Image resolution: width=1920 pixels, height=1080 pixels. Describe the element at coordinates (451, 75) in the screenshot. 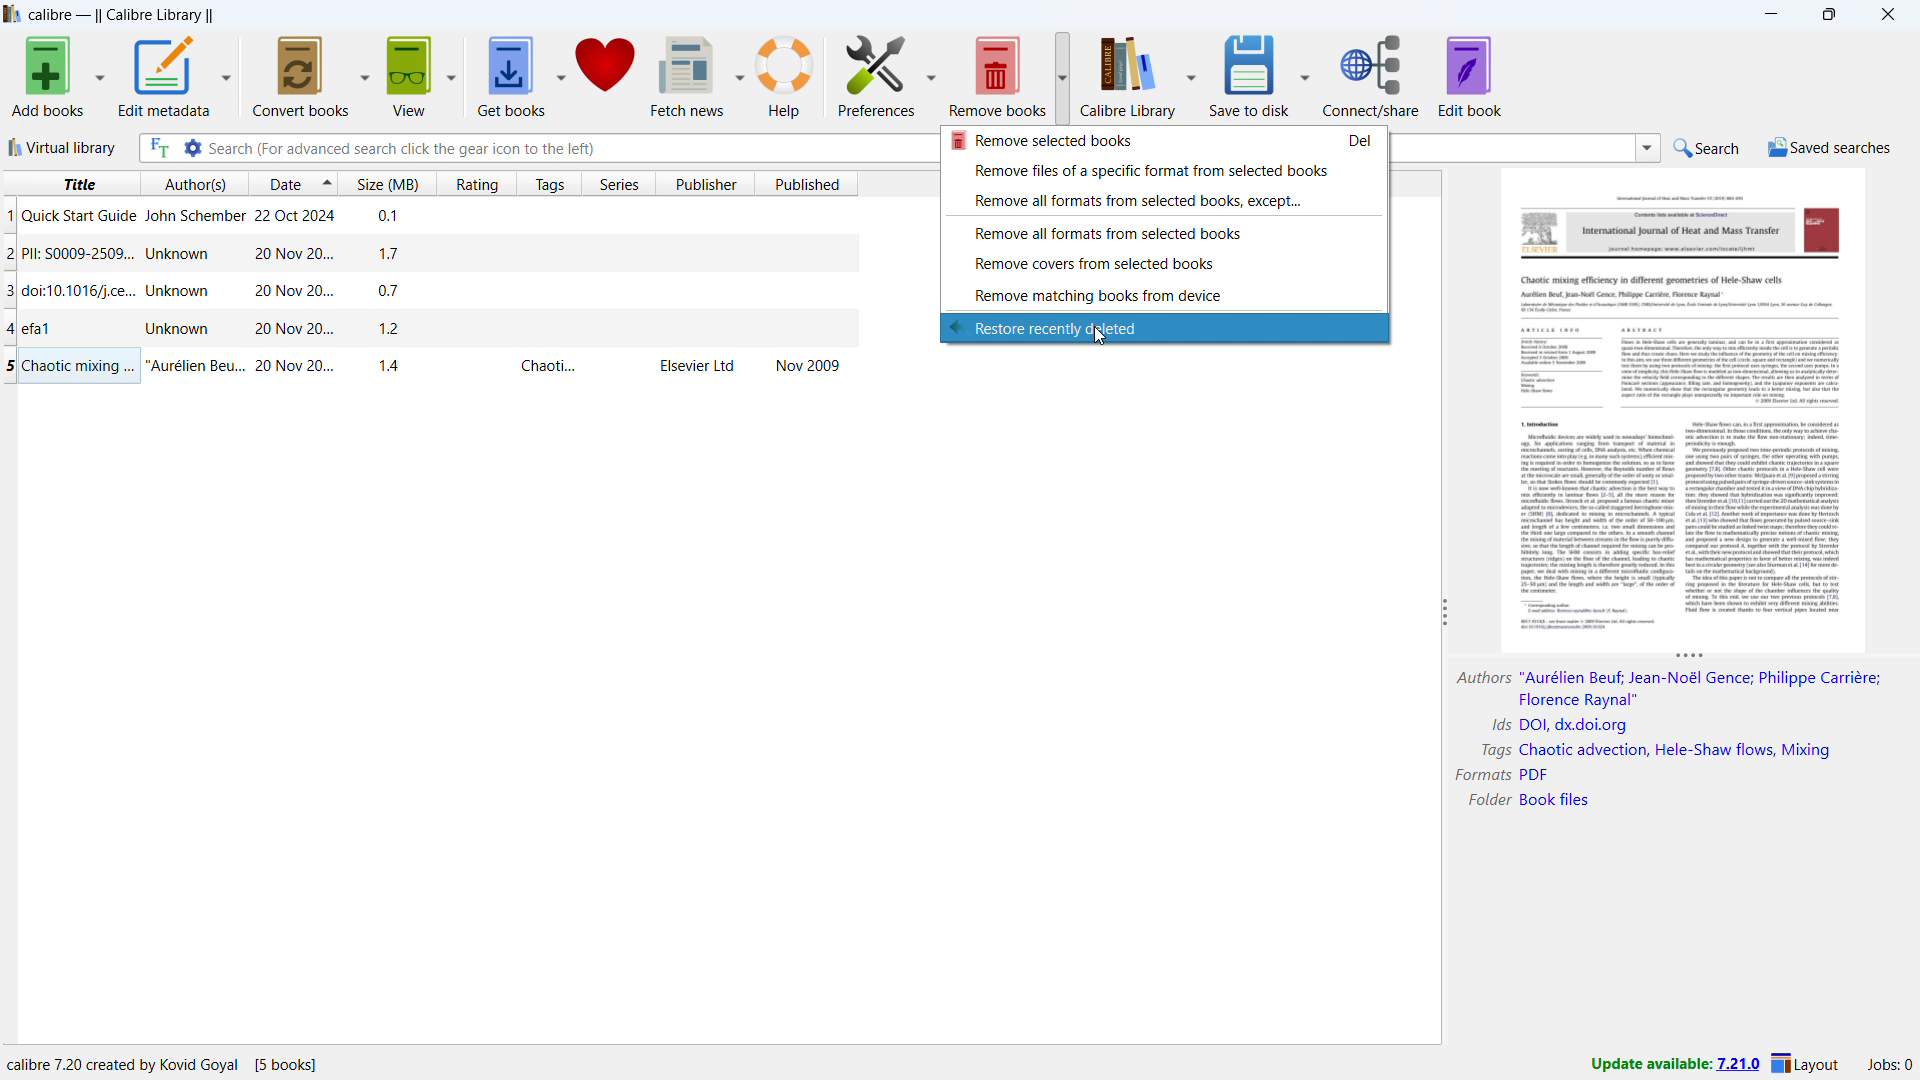

I see `view options` at that location.